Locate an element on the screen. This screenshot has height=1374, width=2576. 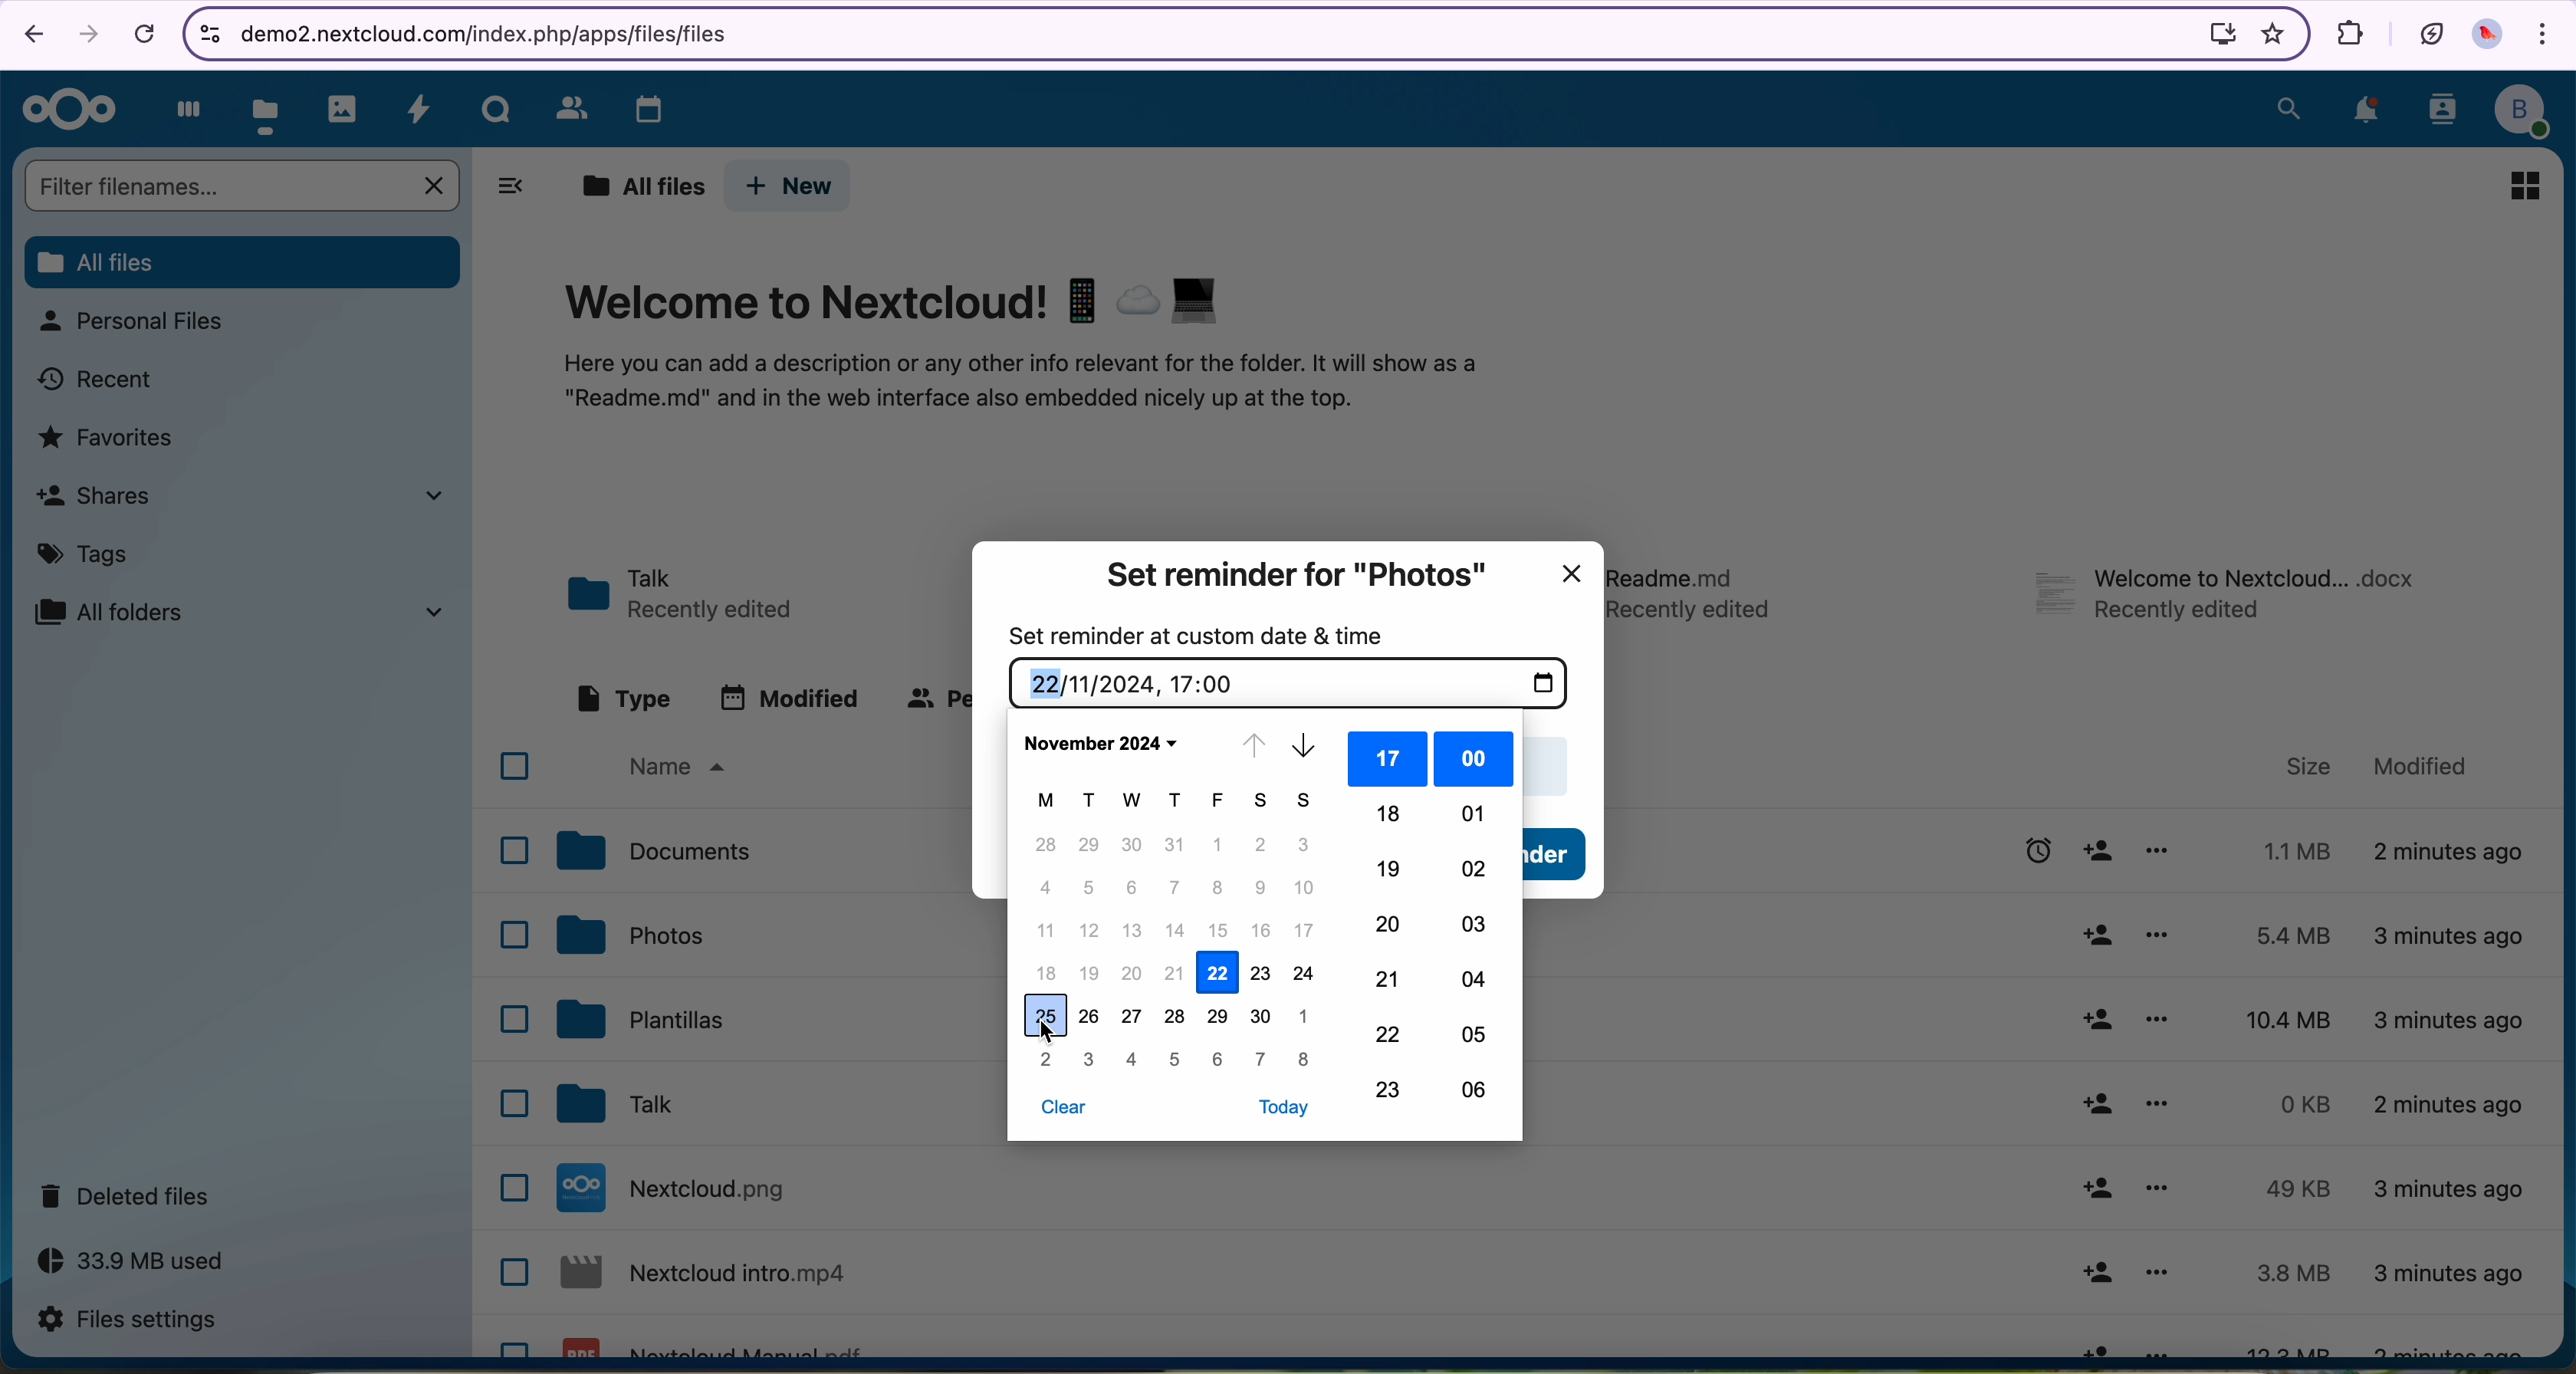
share is located at coordinates (2096, 1273).